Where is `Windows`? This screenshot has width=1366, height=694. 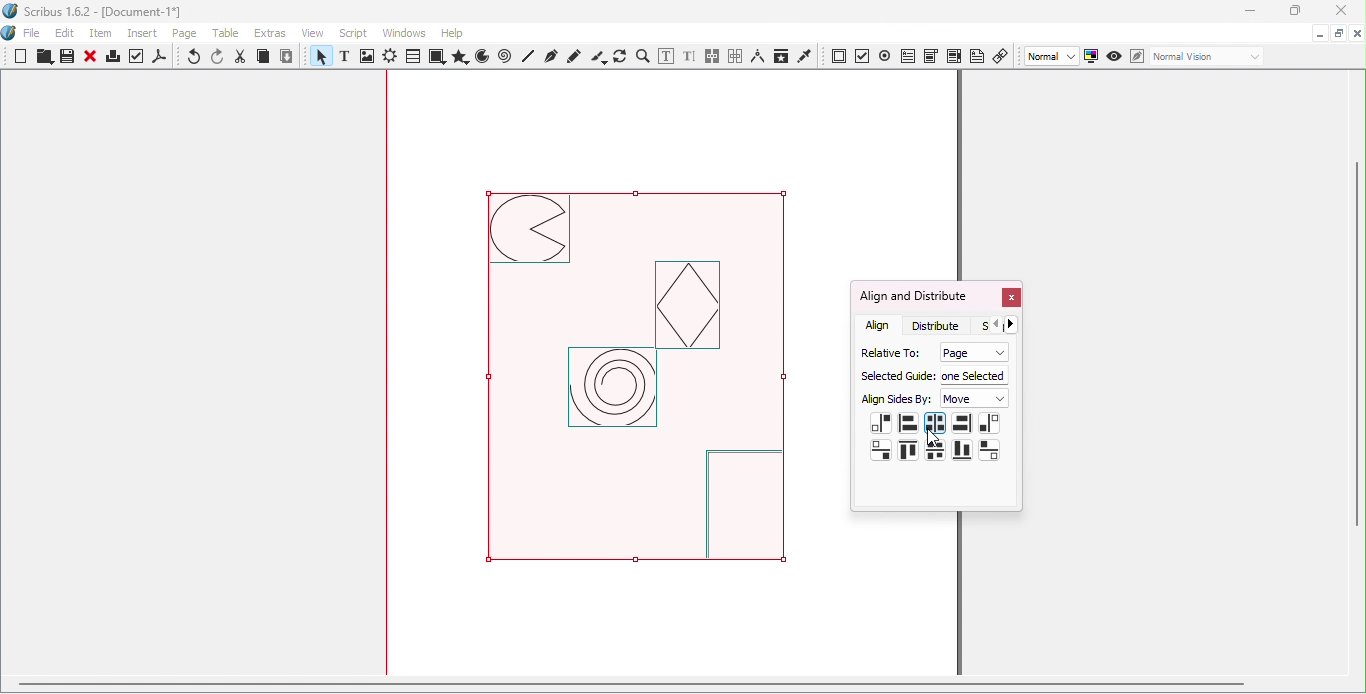
Windows is located at coordinates (404, 33).